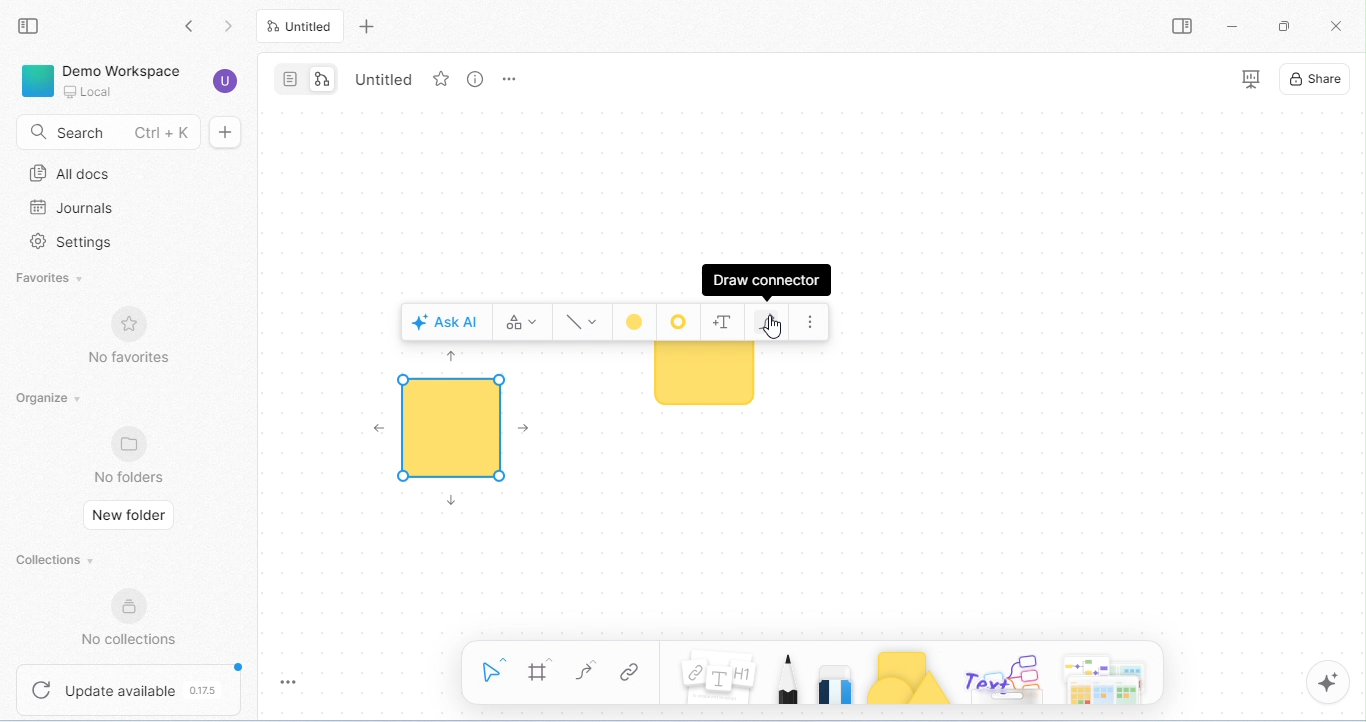 The width and height of the screenshot is (1366, 722). What do you see at coordinates (703, 380) in the screenshot?
I see `shape` at bounding box center [703, 380].